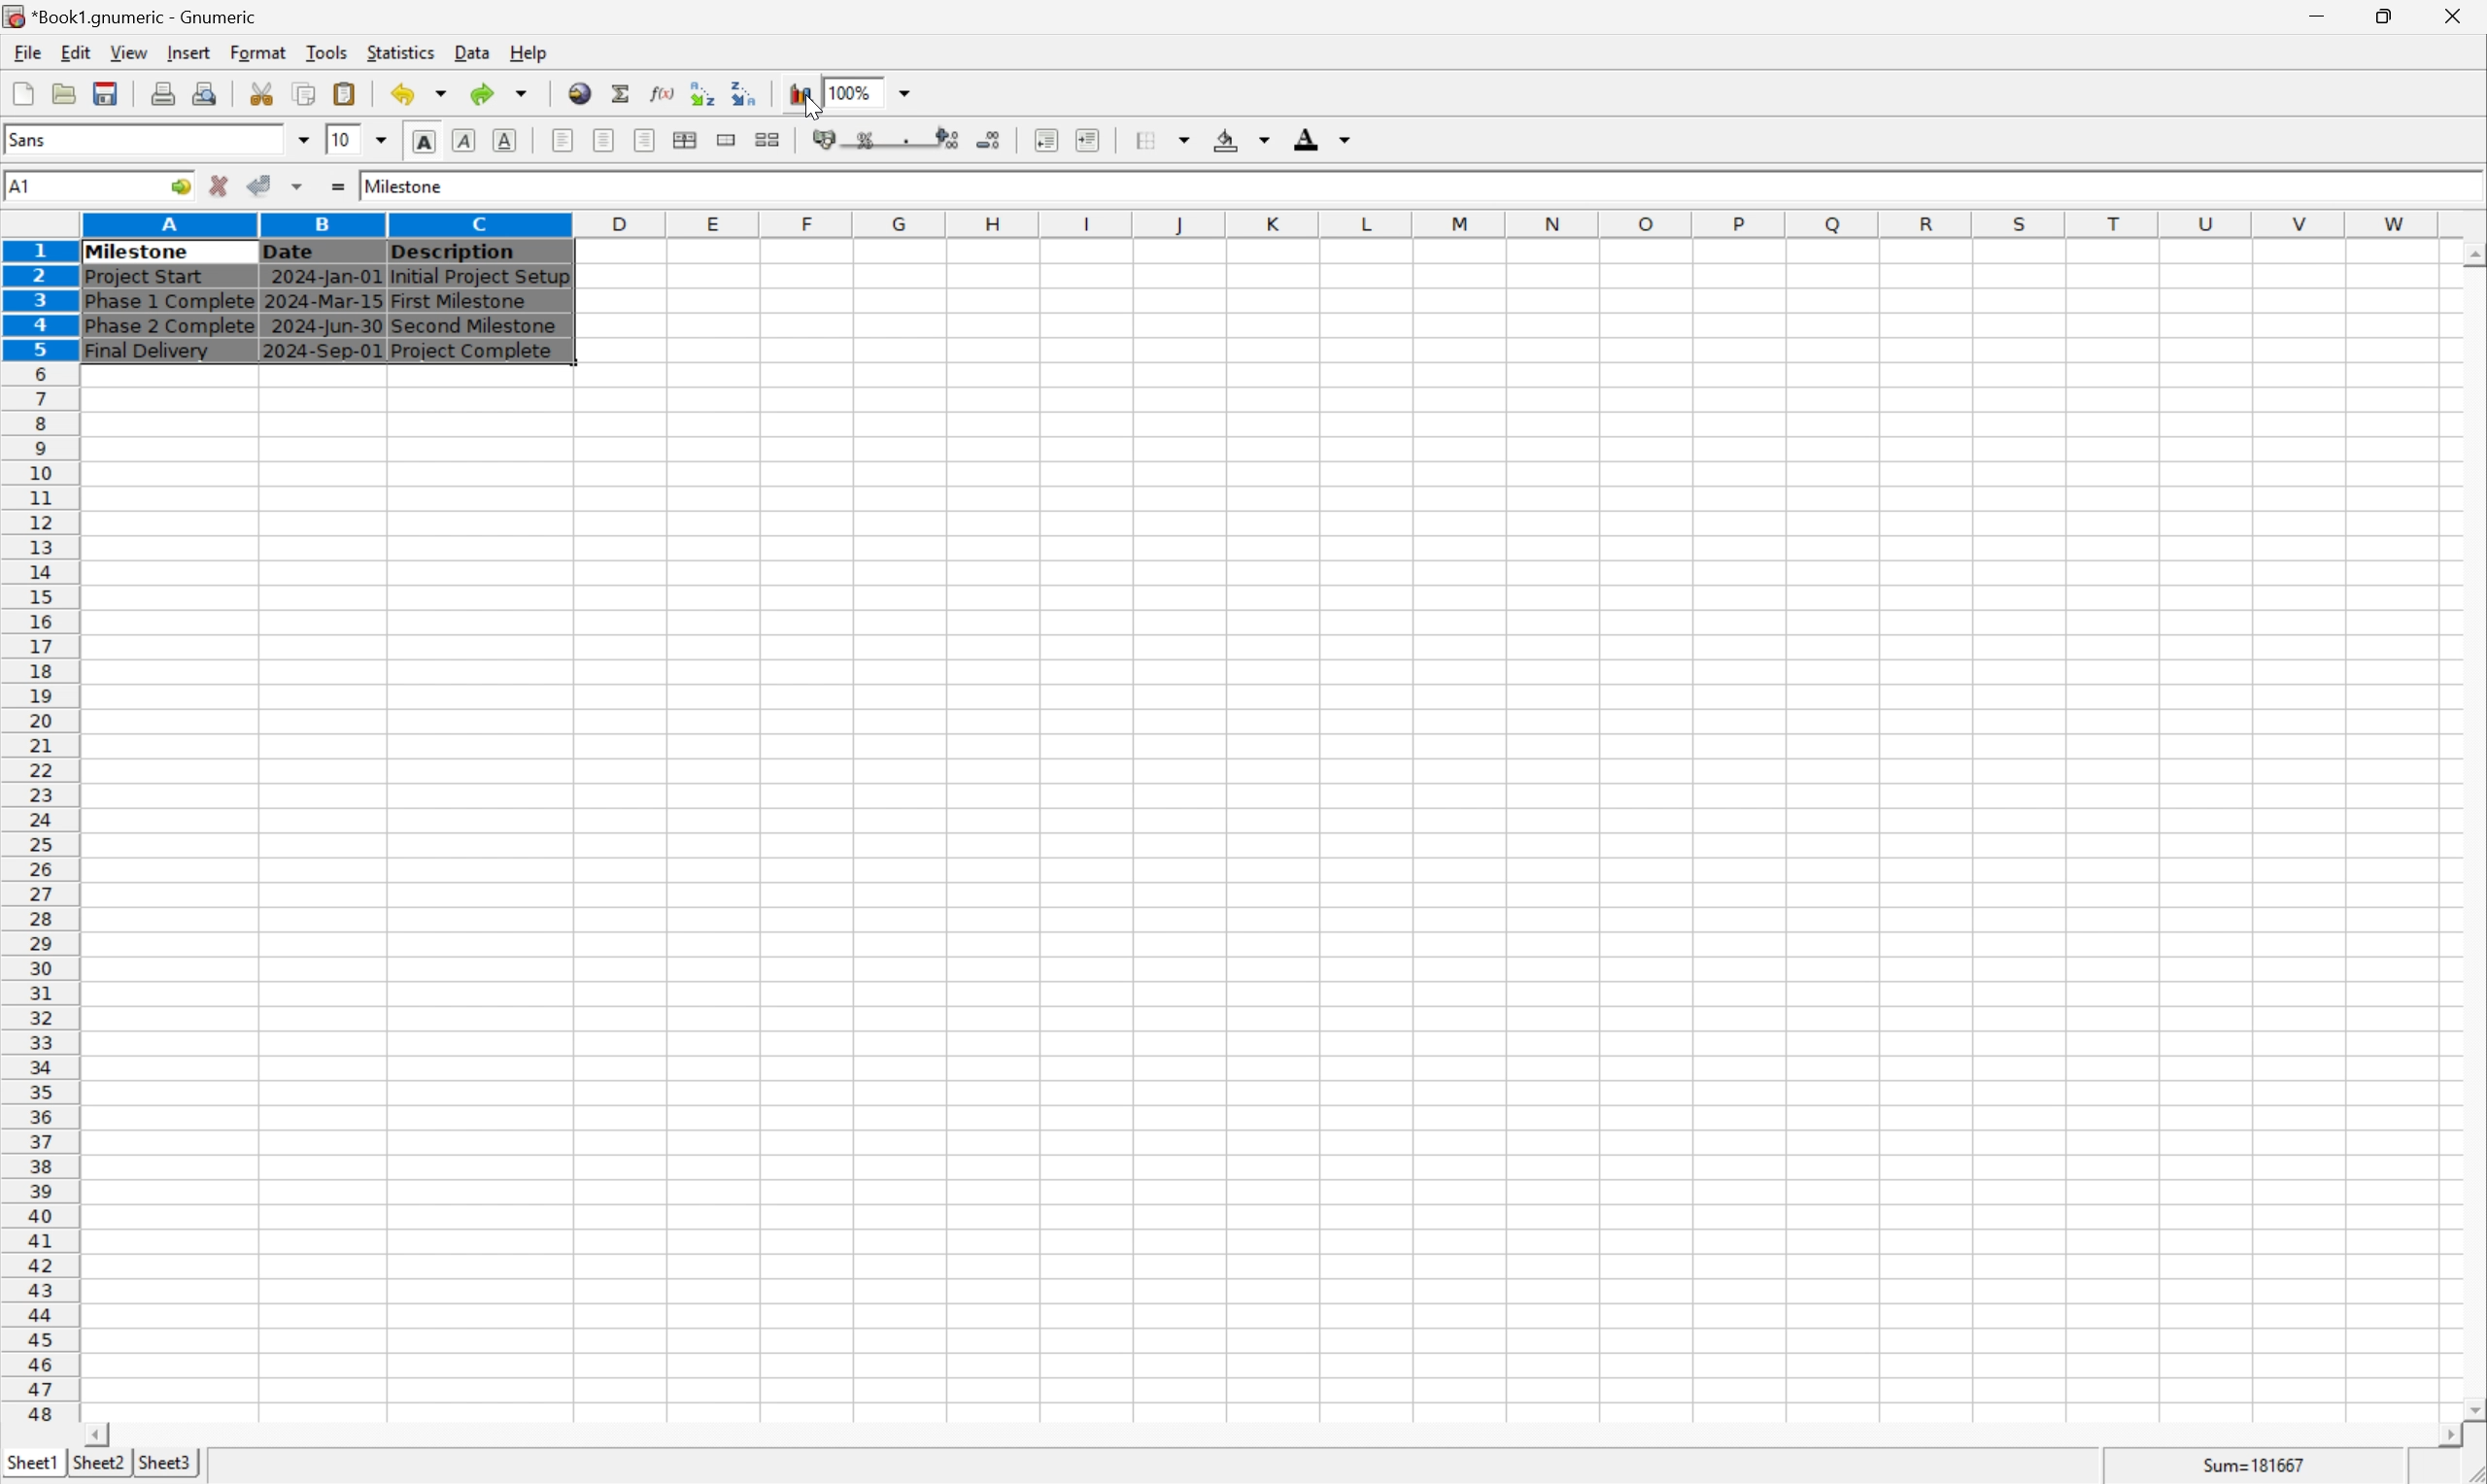 The image size is (2487, 1484). What do you see at coordinates (307, 94) in the screenshot?
I see `copy from selection` at bounding box center [307, 94].